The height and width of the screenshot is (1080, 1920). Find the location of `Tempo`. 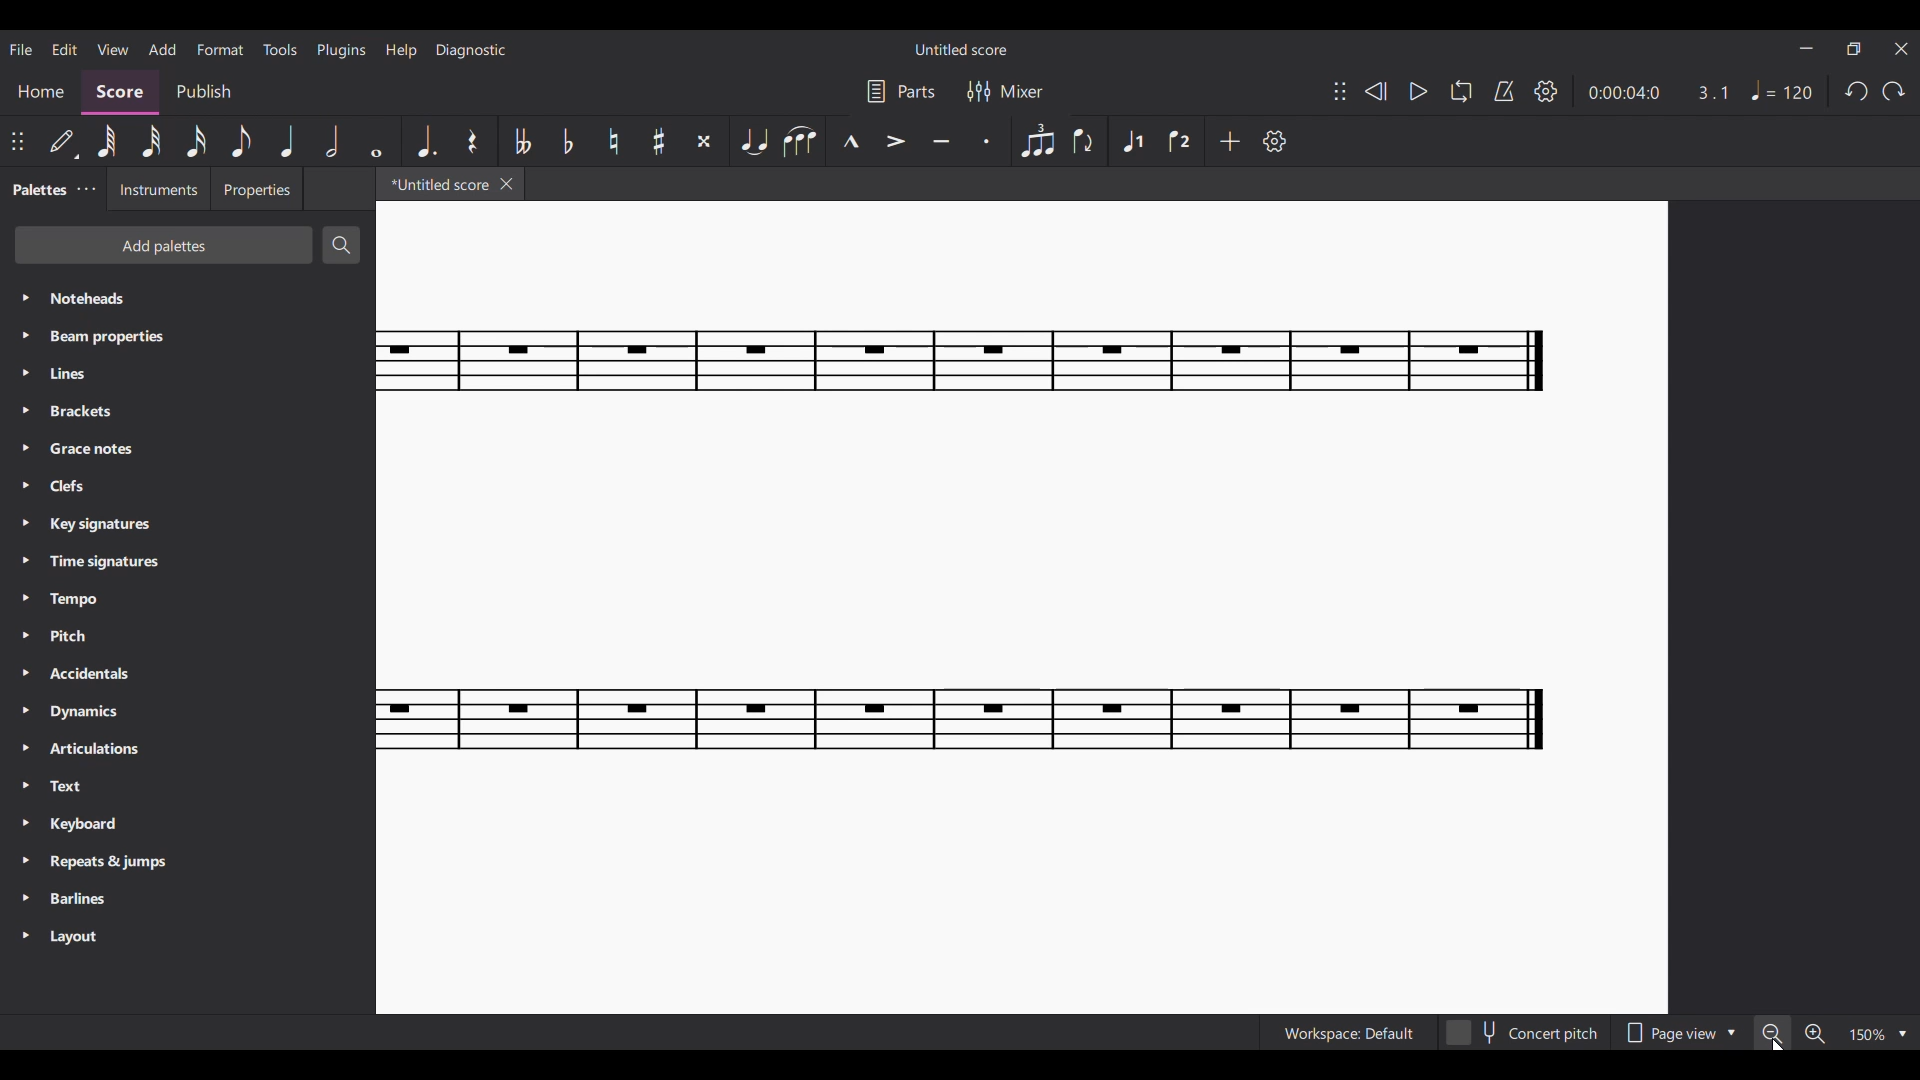

Tempo is located at coordinates (1784, 90).